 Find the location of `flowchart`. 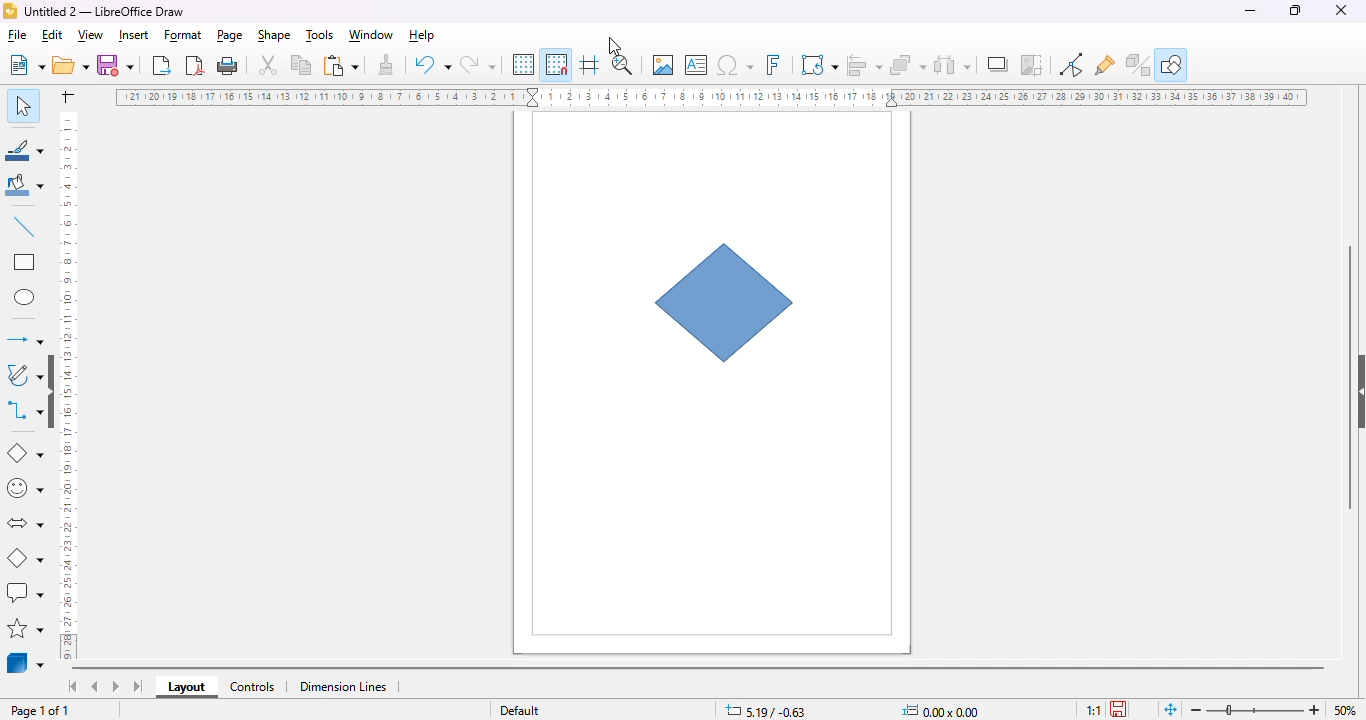

flowchart is located at coordinates (25, 557).